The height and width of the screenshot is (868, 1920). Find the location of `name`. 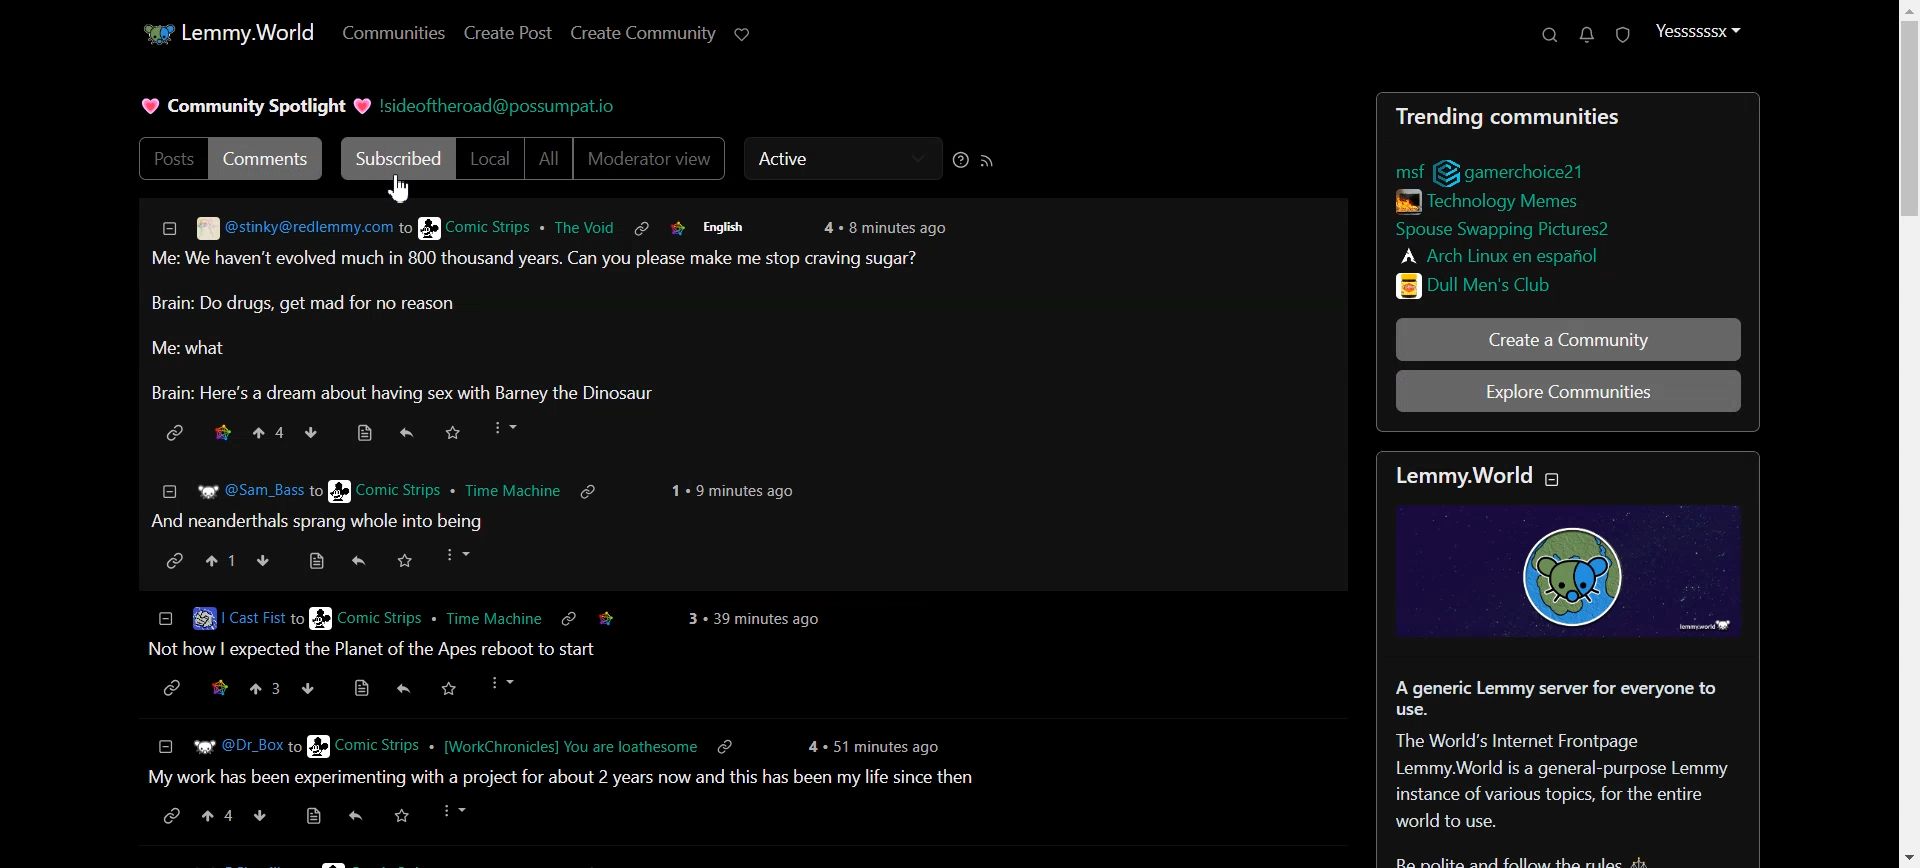

name is located at coordinates (439, 487).